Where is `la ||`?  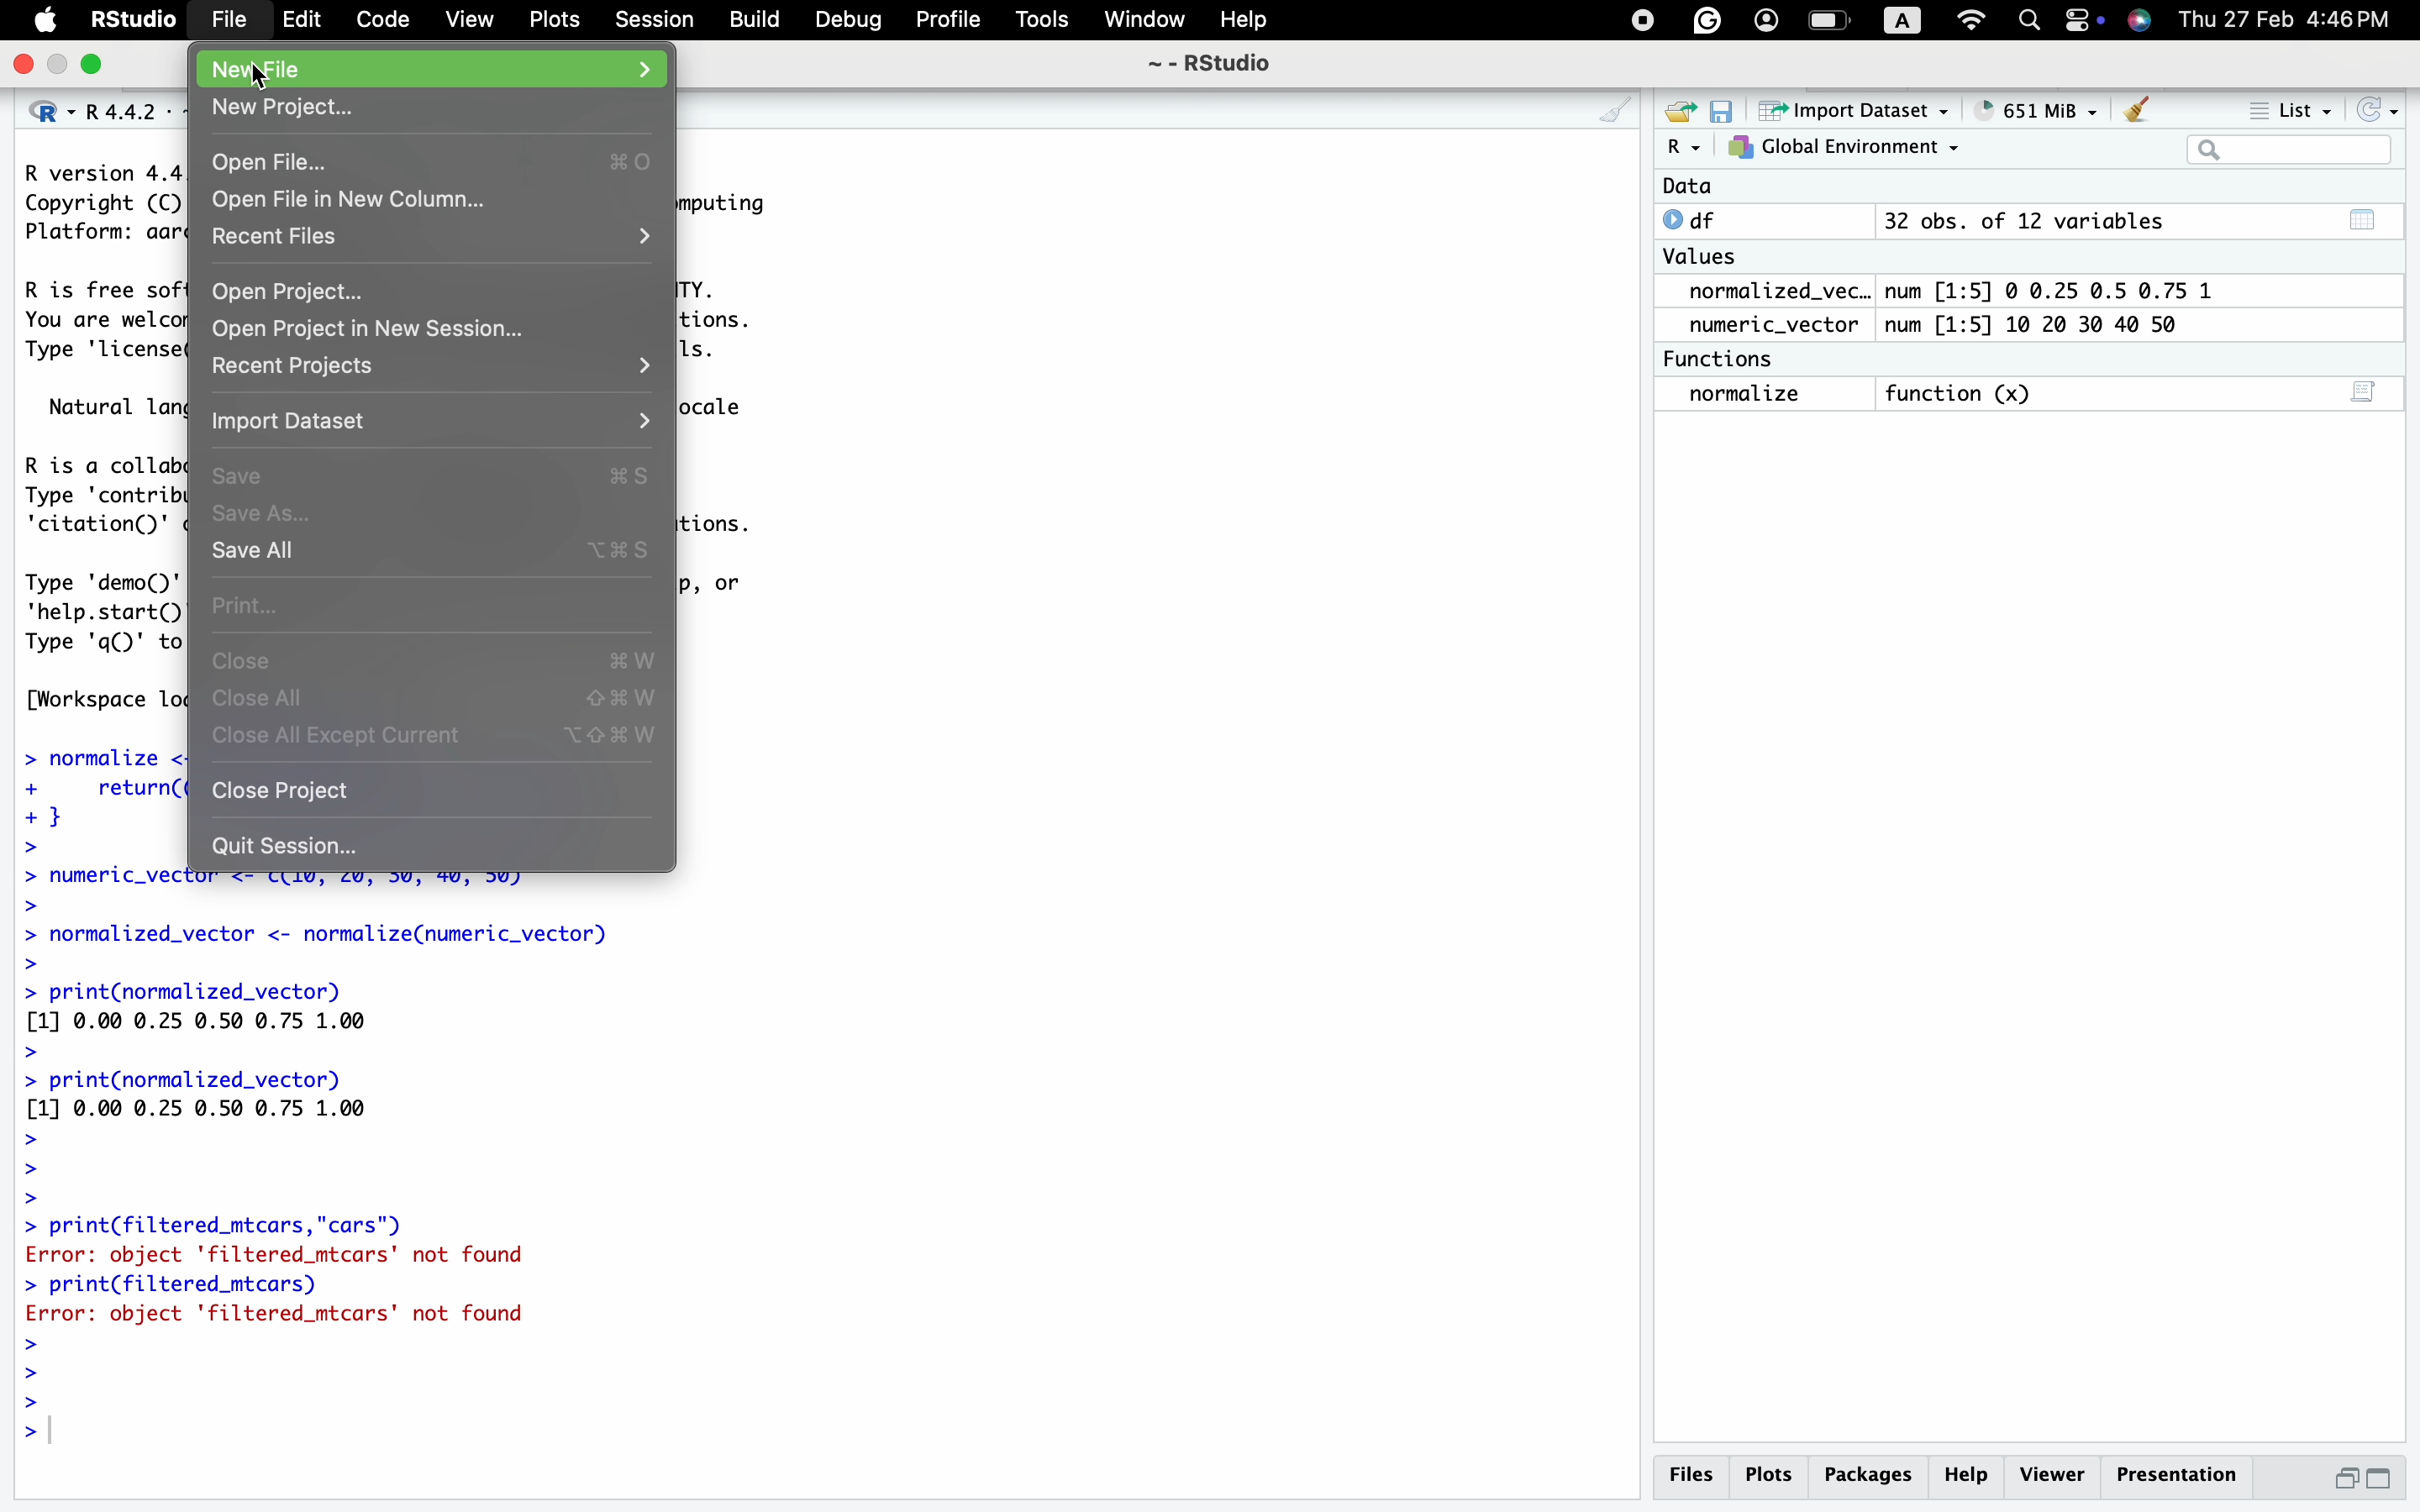
la || is located at coordinates (2291, 149).